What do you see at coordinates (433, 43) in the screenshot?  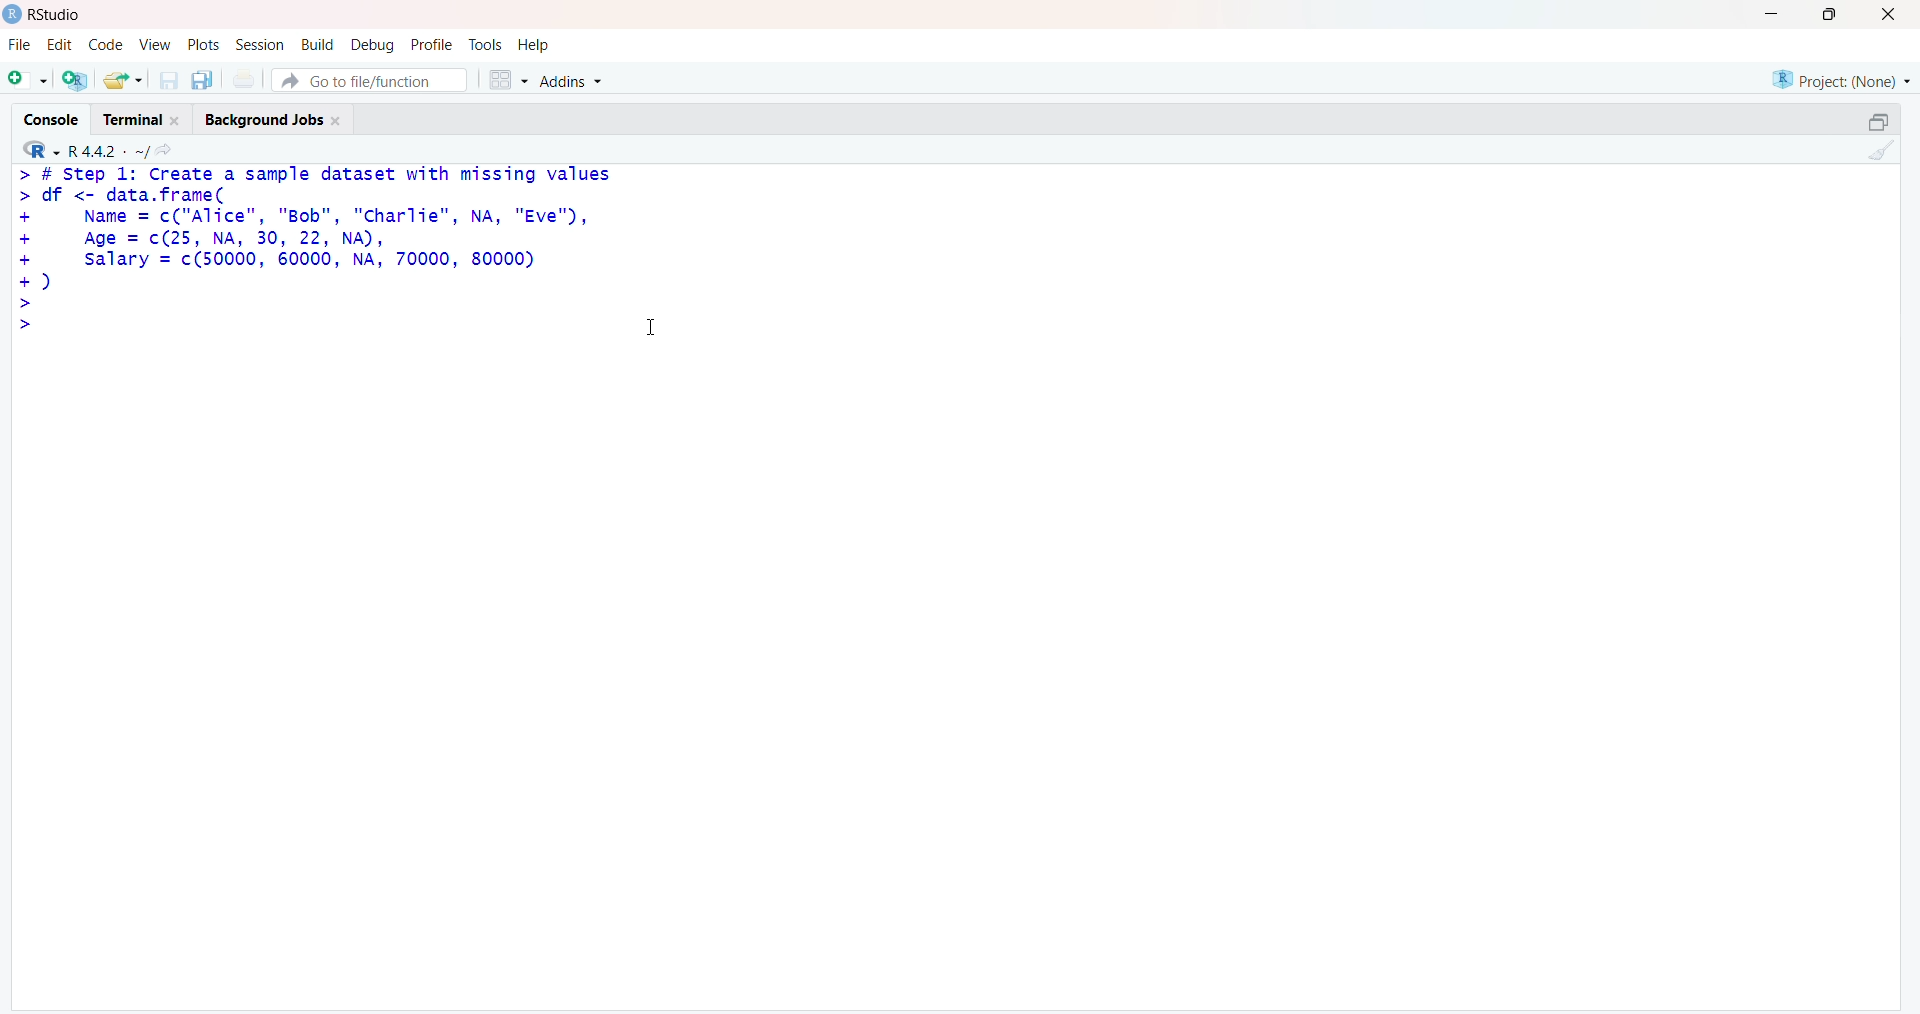 I see `Profile` at bounding box center [433, 43].